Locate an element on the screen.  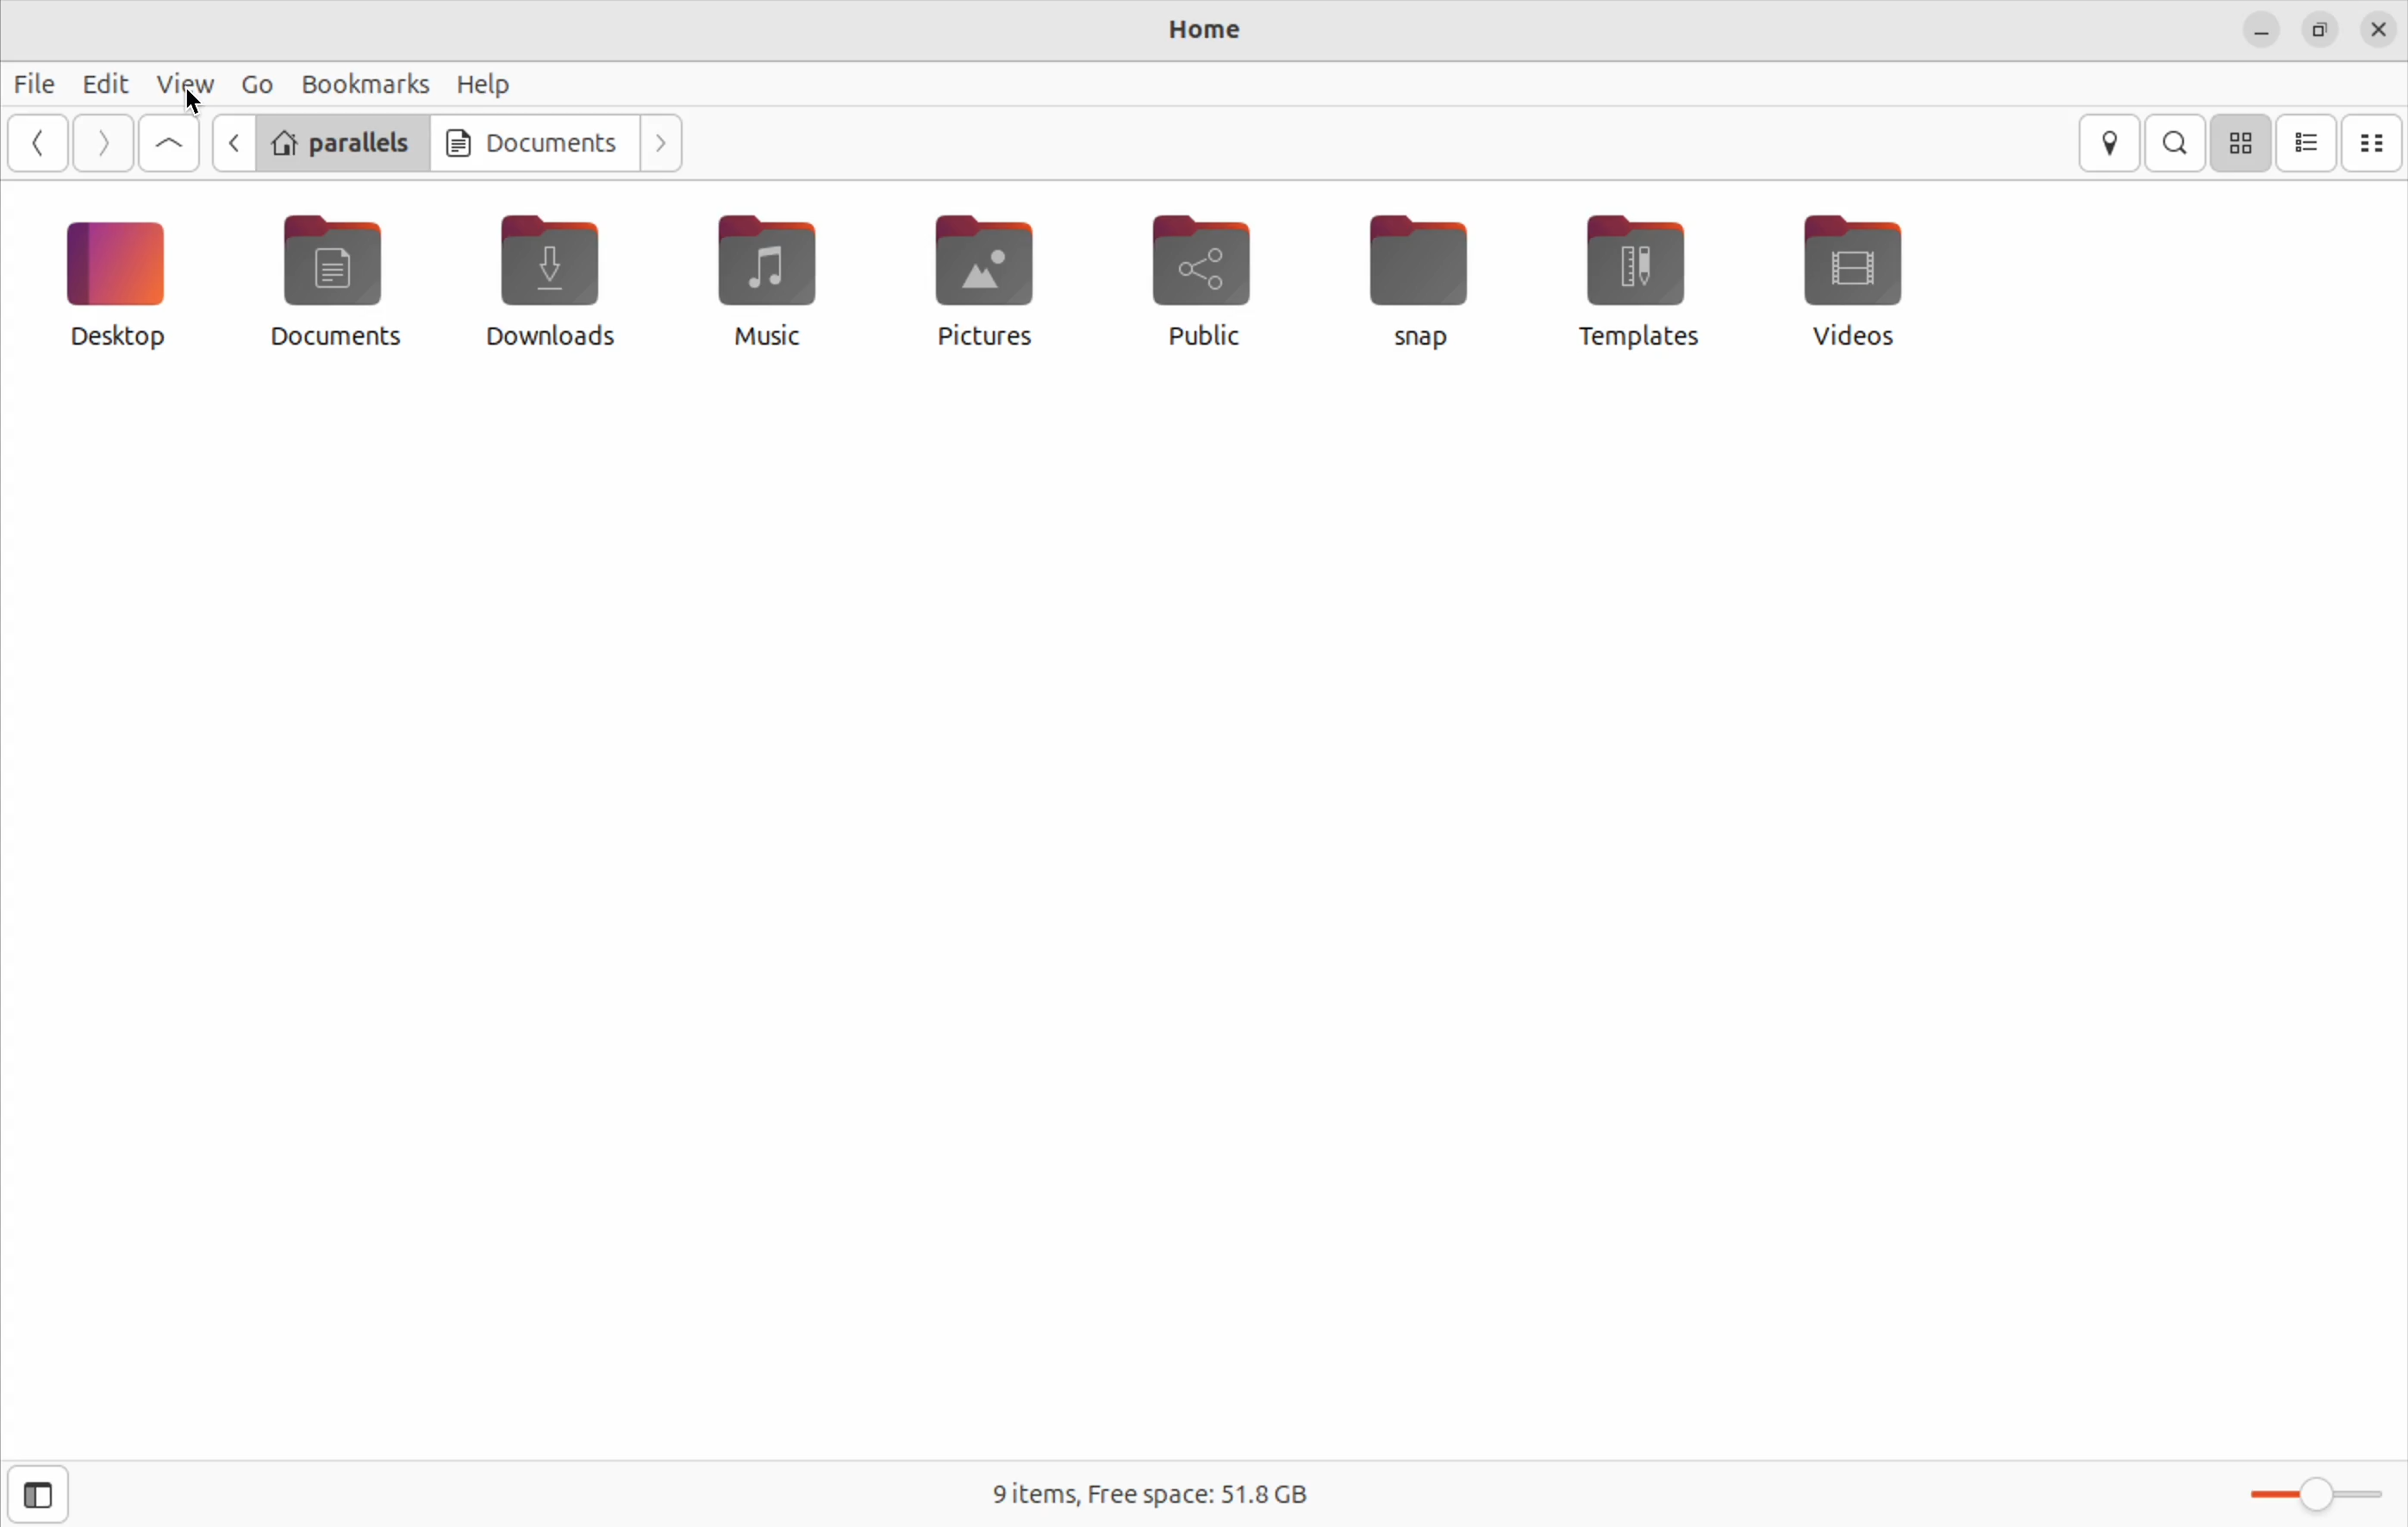
bookmarks is located at coordinates (365, 82).